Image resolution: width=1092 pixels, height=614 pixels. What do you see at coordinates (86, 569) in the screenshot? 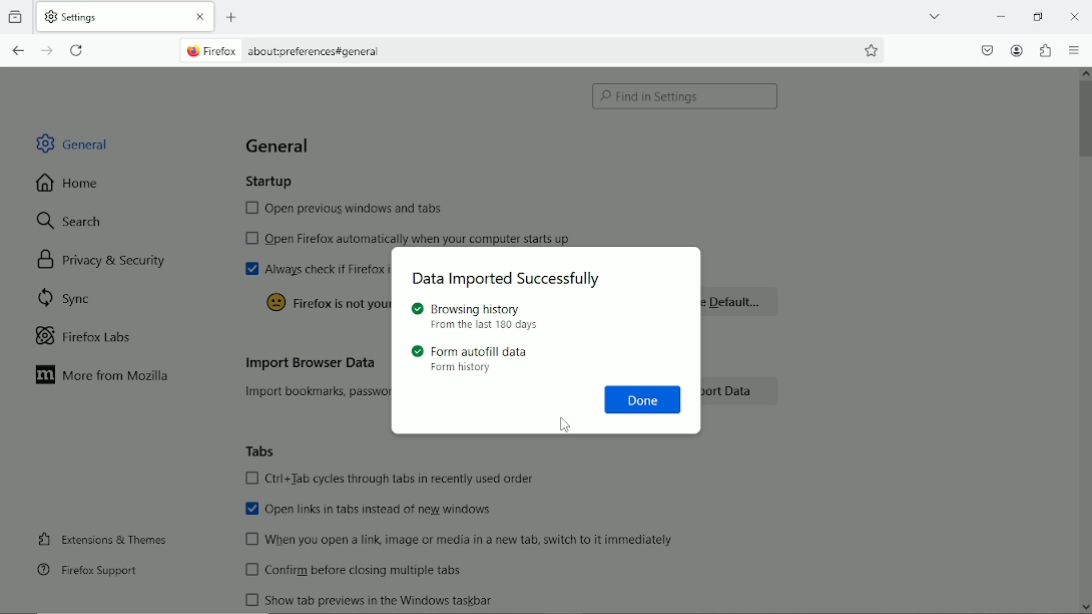
I see `Firefox support` at bounding box center [86, 569].